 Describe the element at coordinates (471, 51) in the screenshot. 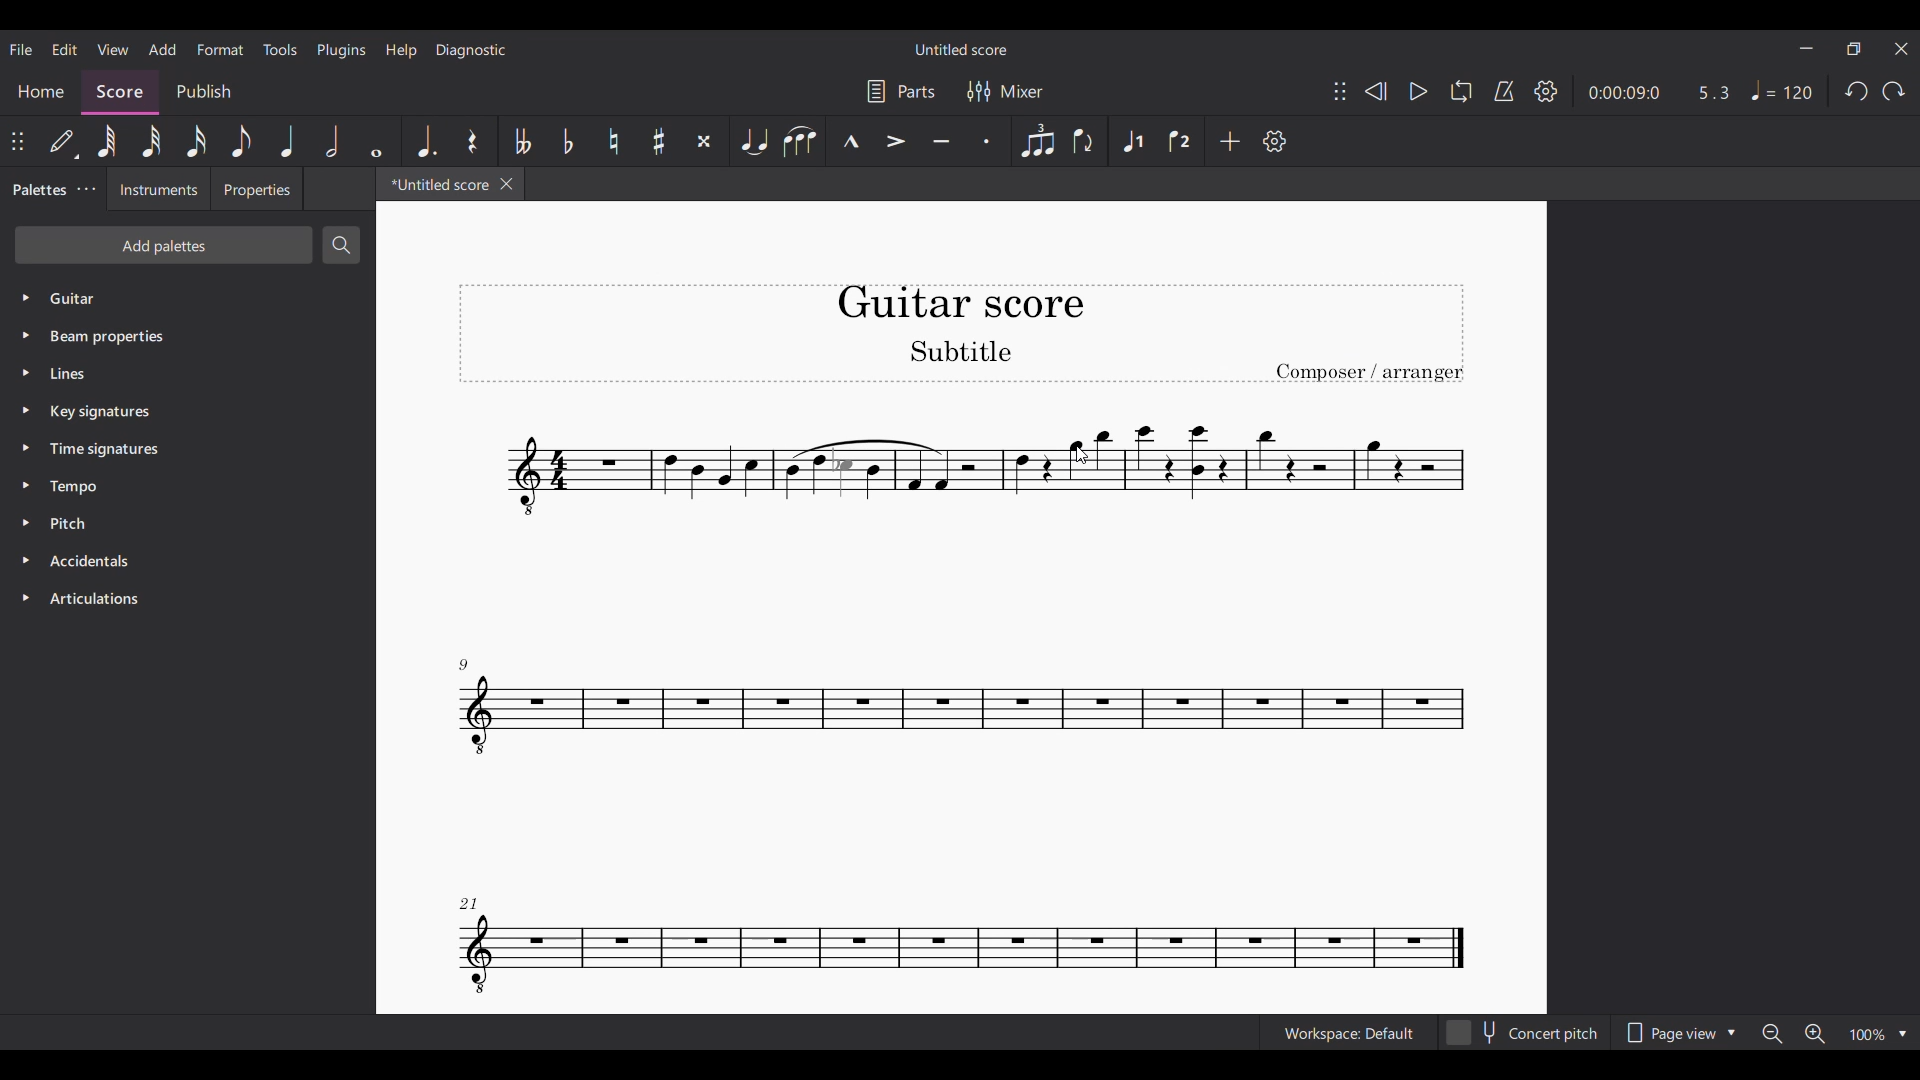

I see `Diagnostic menu` at that location.